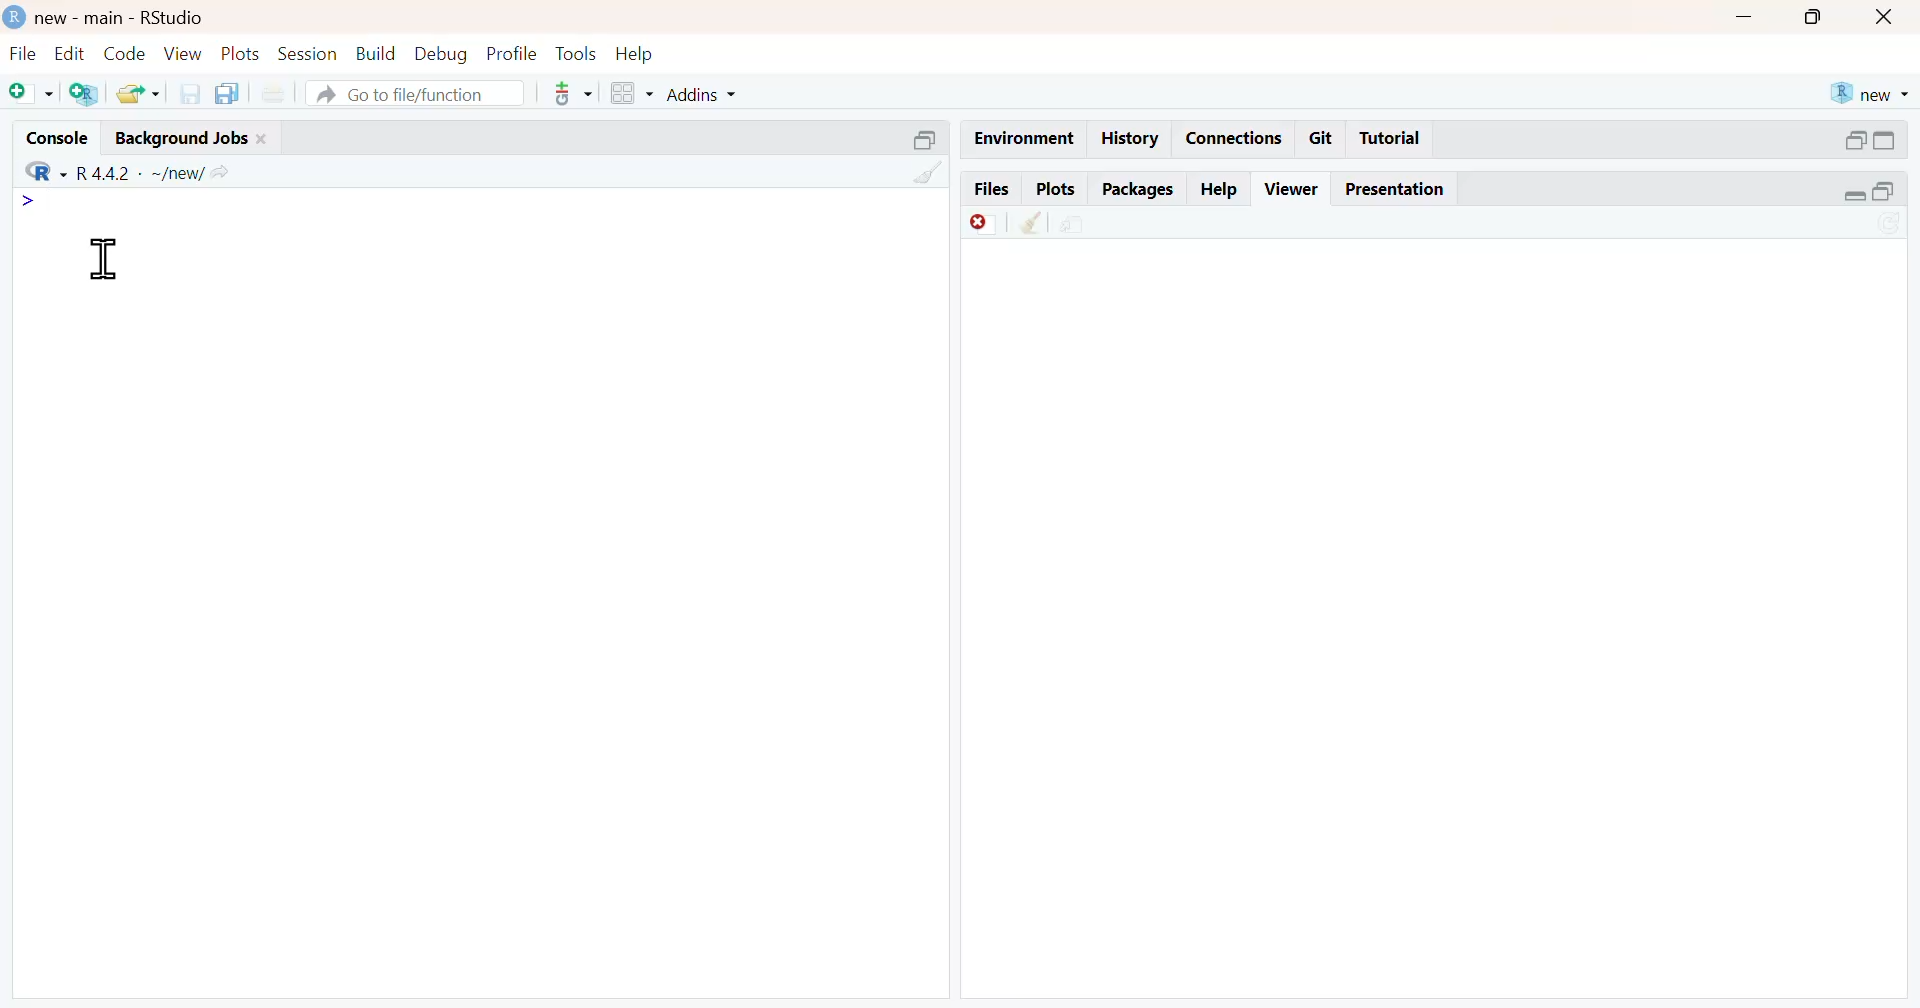  I want to click on workspace panes, so click(633, 94).